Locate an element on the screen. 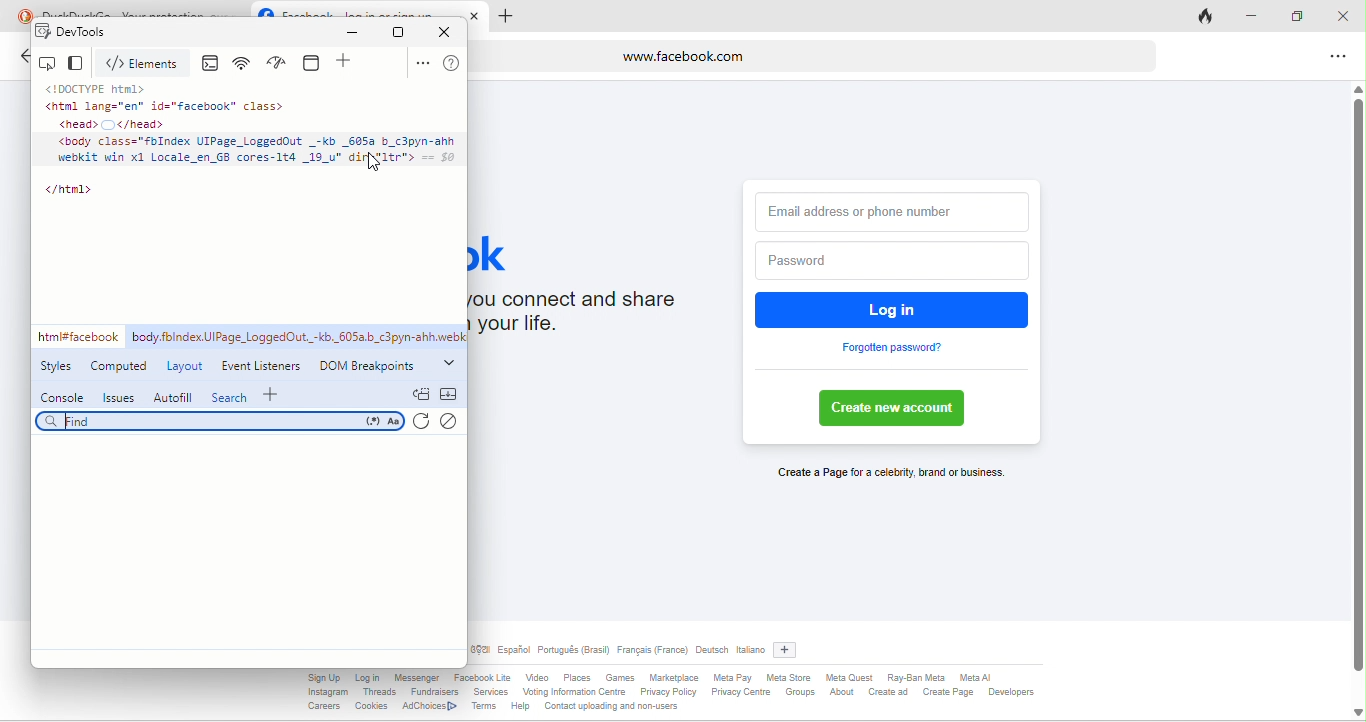 The height and width of the screenshot is (722, 1366). scroll down is located at coordinates (1356, 711).